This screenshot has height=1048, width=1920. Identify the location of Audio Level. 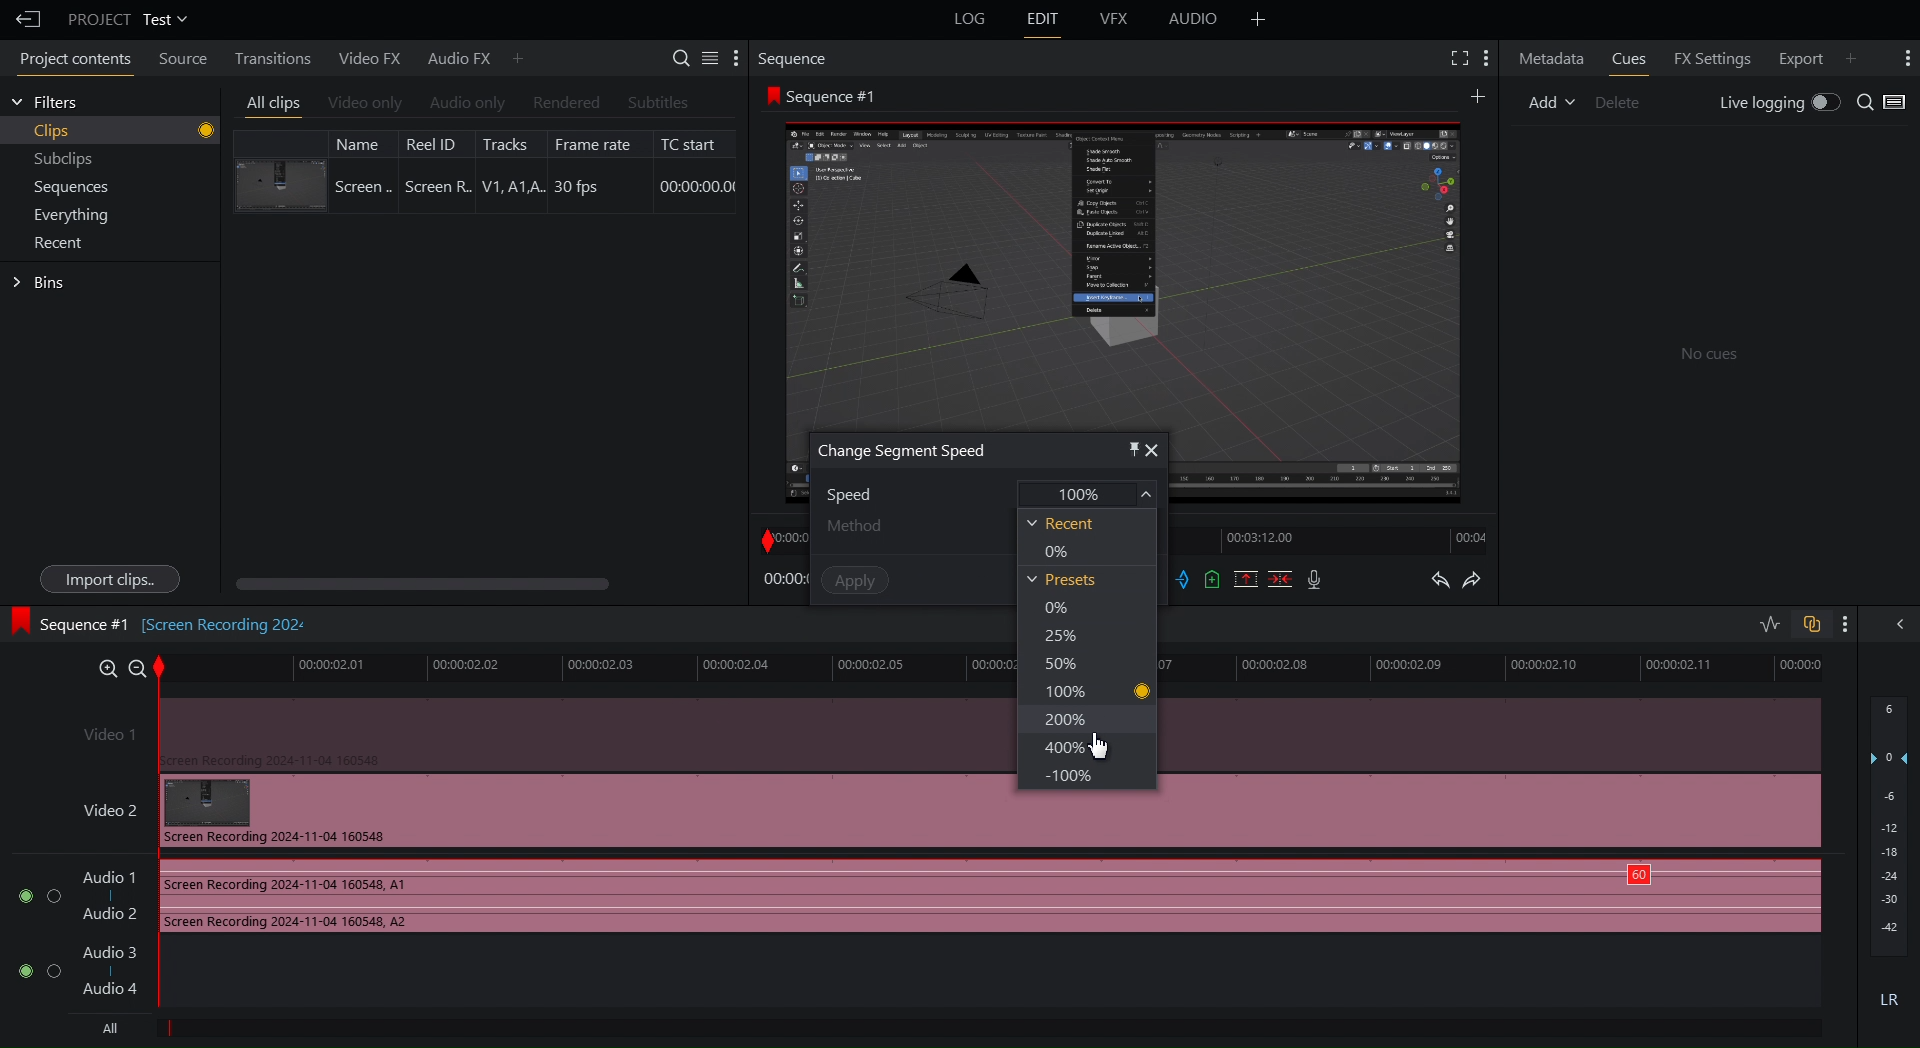
(1890, 857).